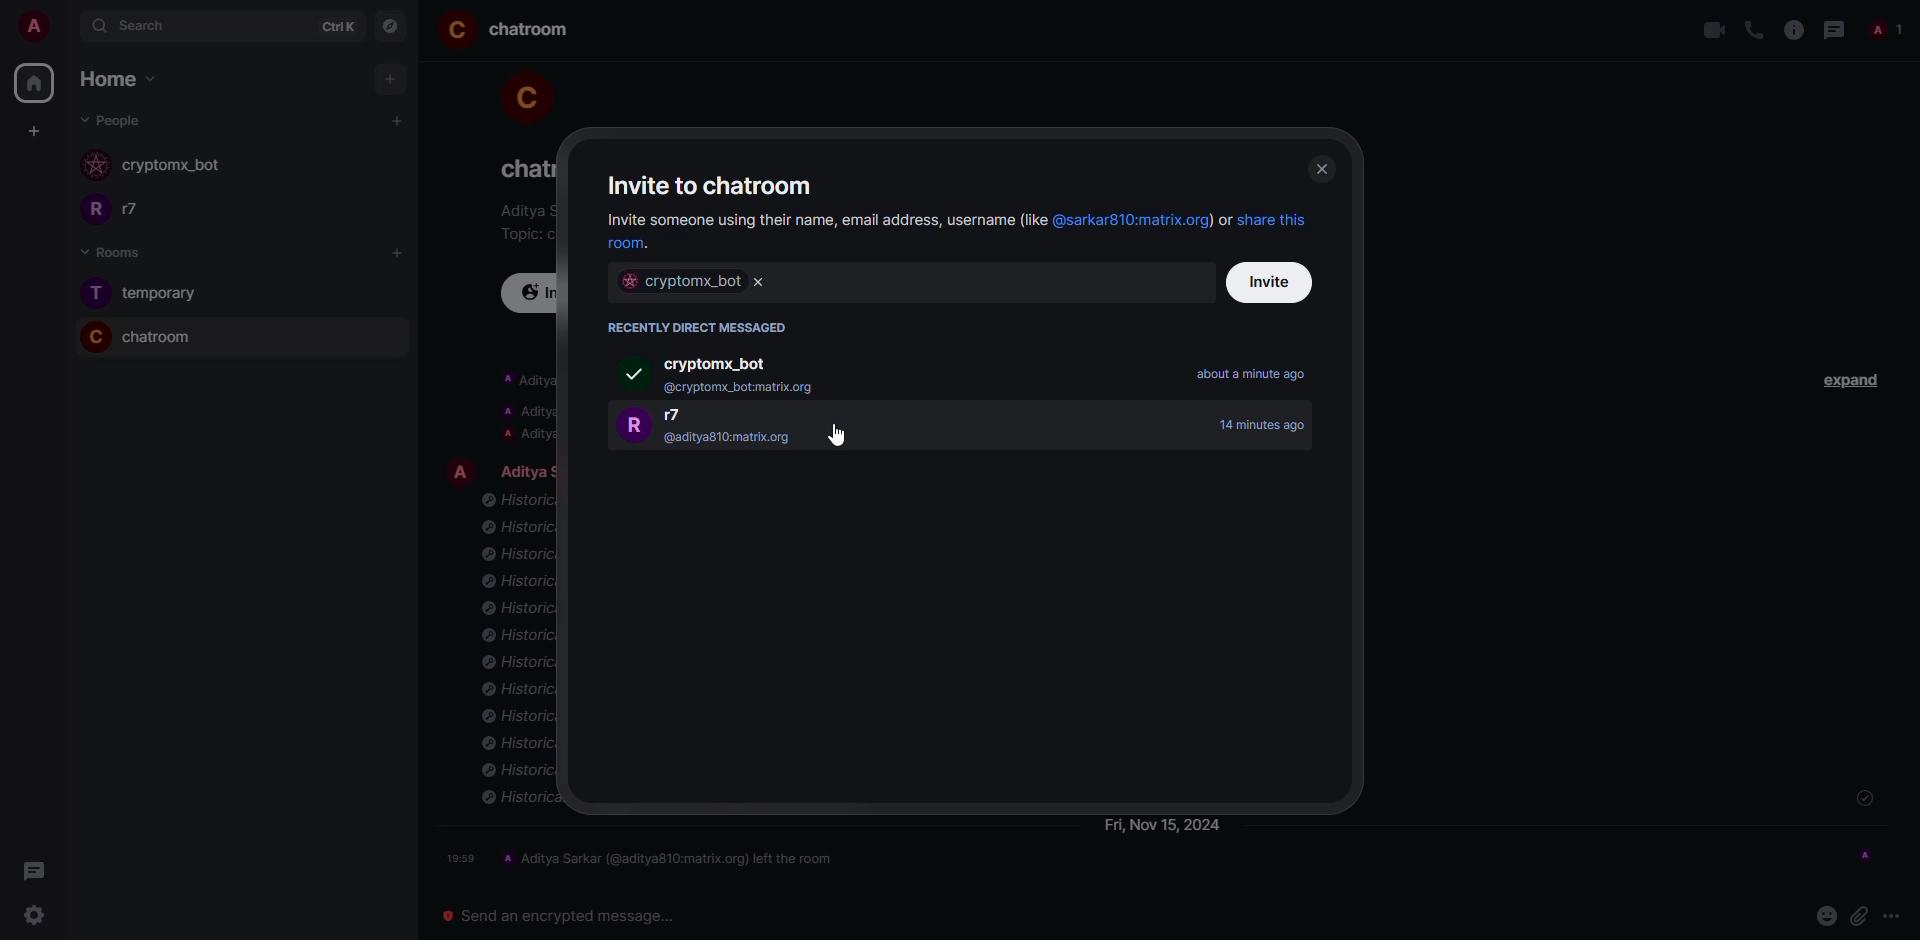 This screenshot has height=940, width=1920. What do you see at coordinates (108, 79) in the screenshot?
I see `home` at bounding box center [108, 79].